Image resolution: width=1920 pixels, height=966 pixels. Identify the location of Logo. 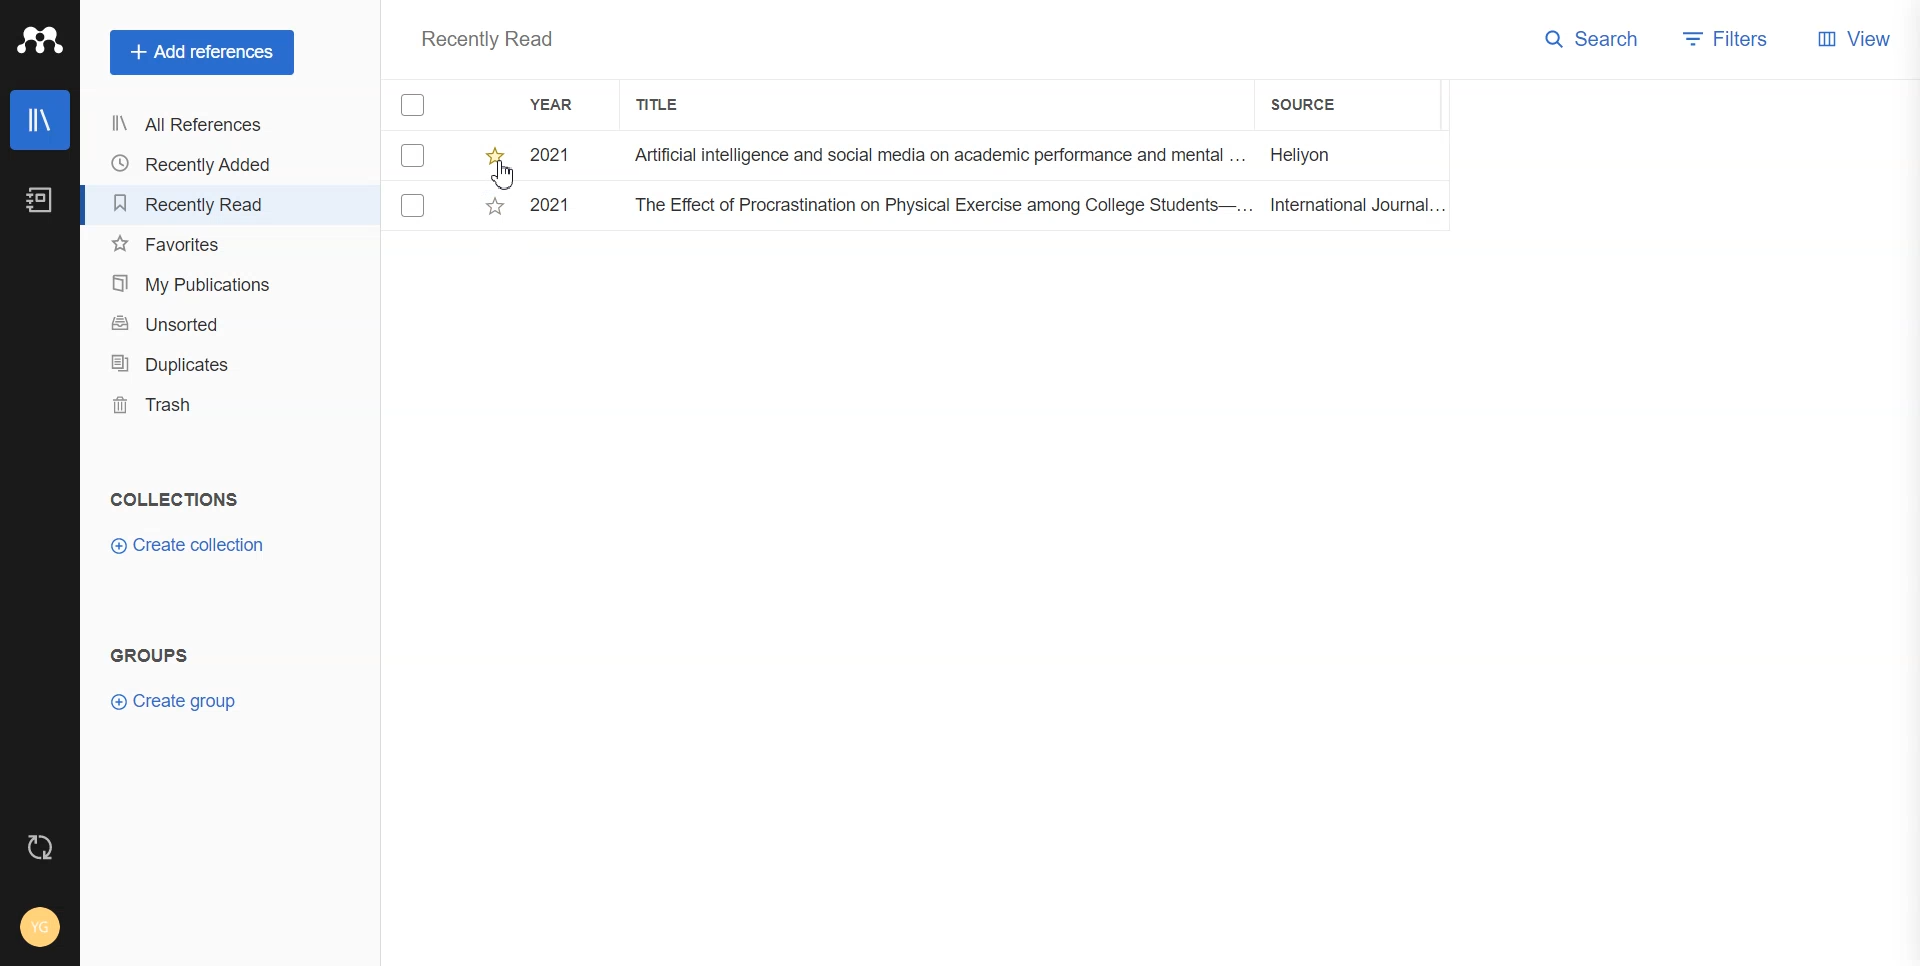
(38, 40).